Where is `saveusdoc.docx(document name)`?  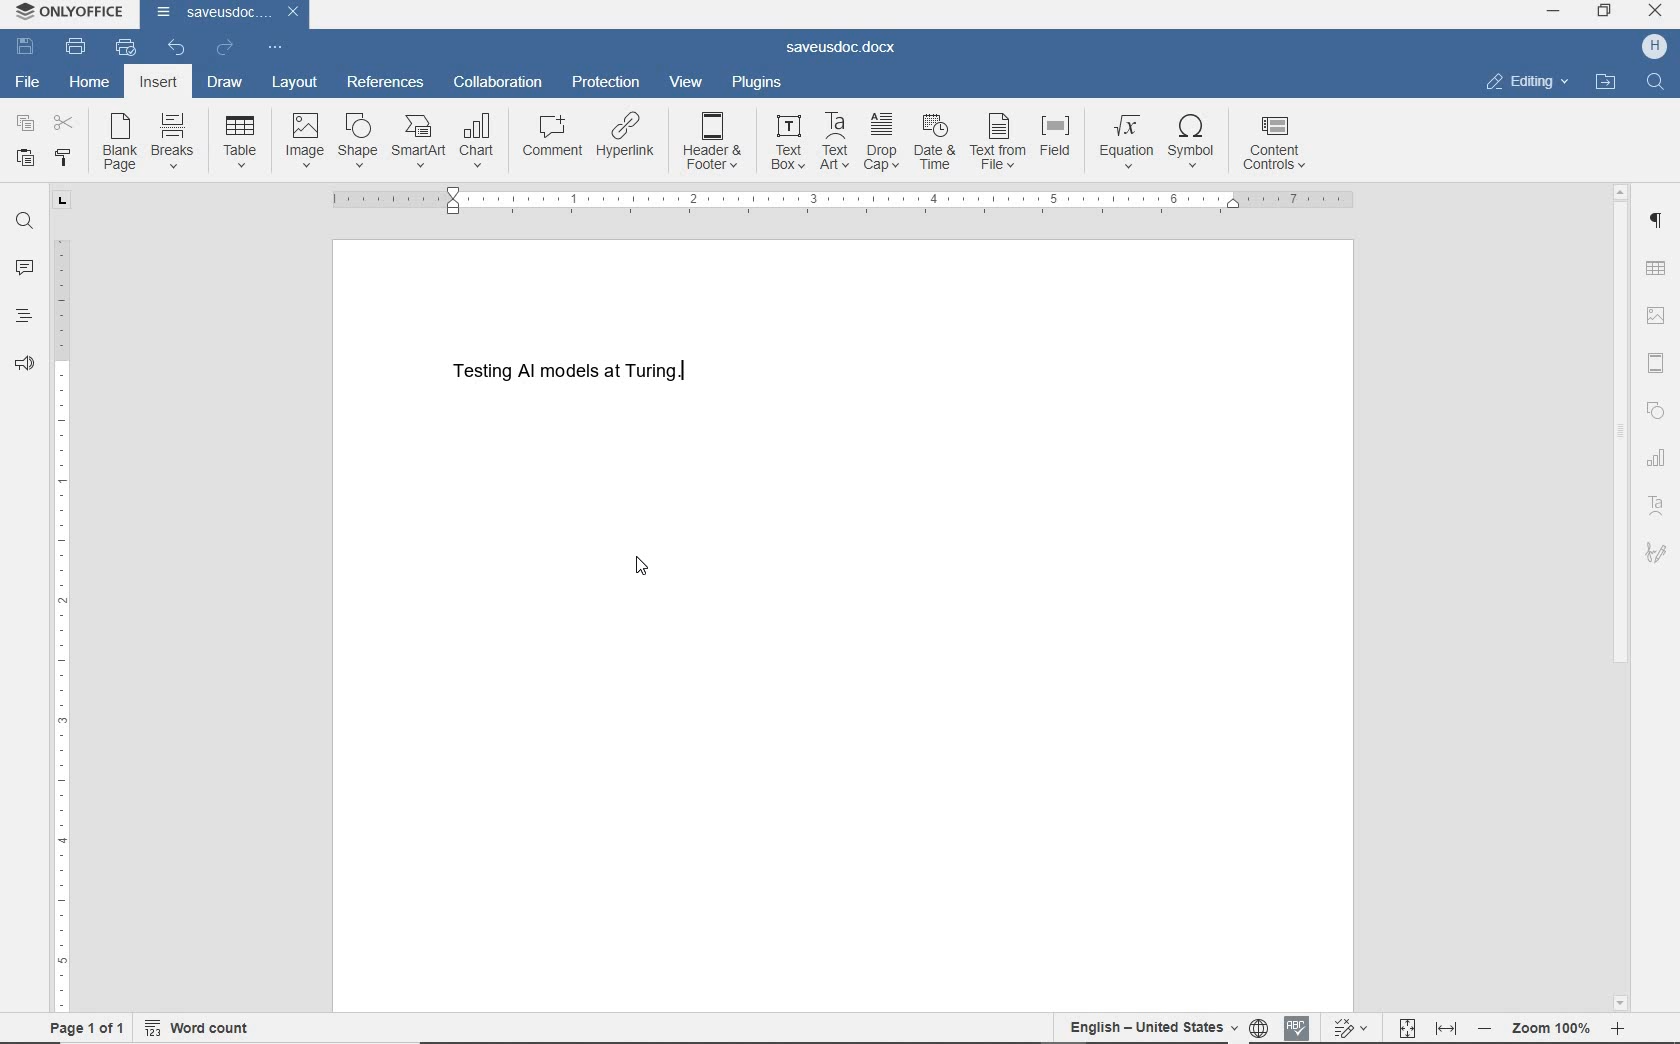
saveusdoc.docx(document name) is located at coordinates (841, 45).